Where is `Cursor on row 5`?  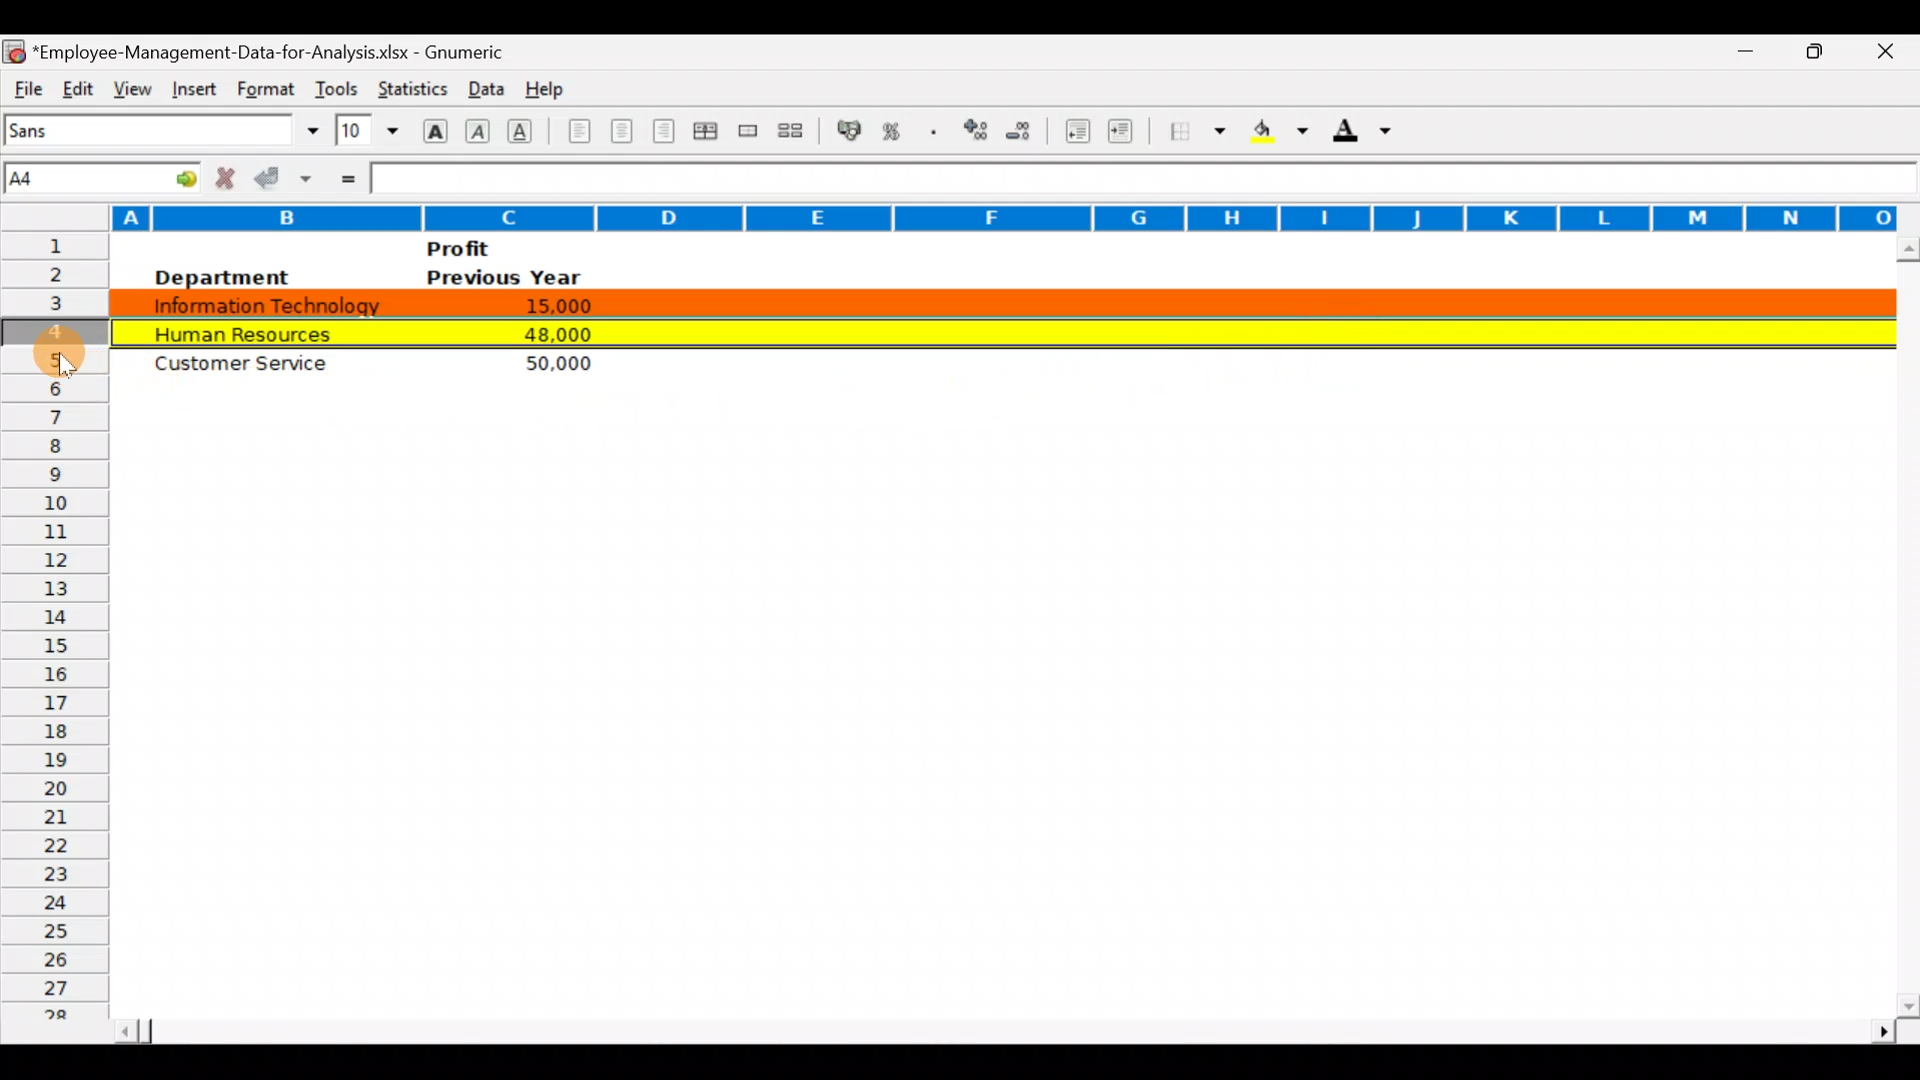
Cursor on row 5 is located at coordinates (62, 353).